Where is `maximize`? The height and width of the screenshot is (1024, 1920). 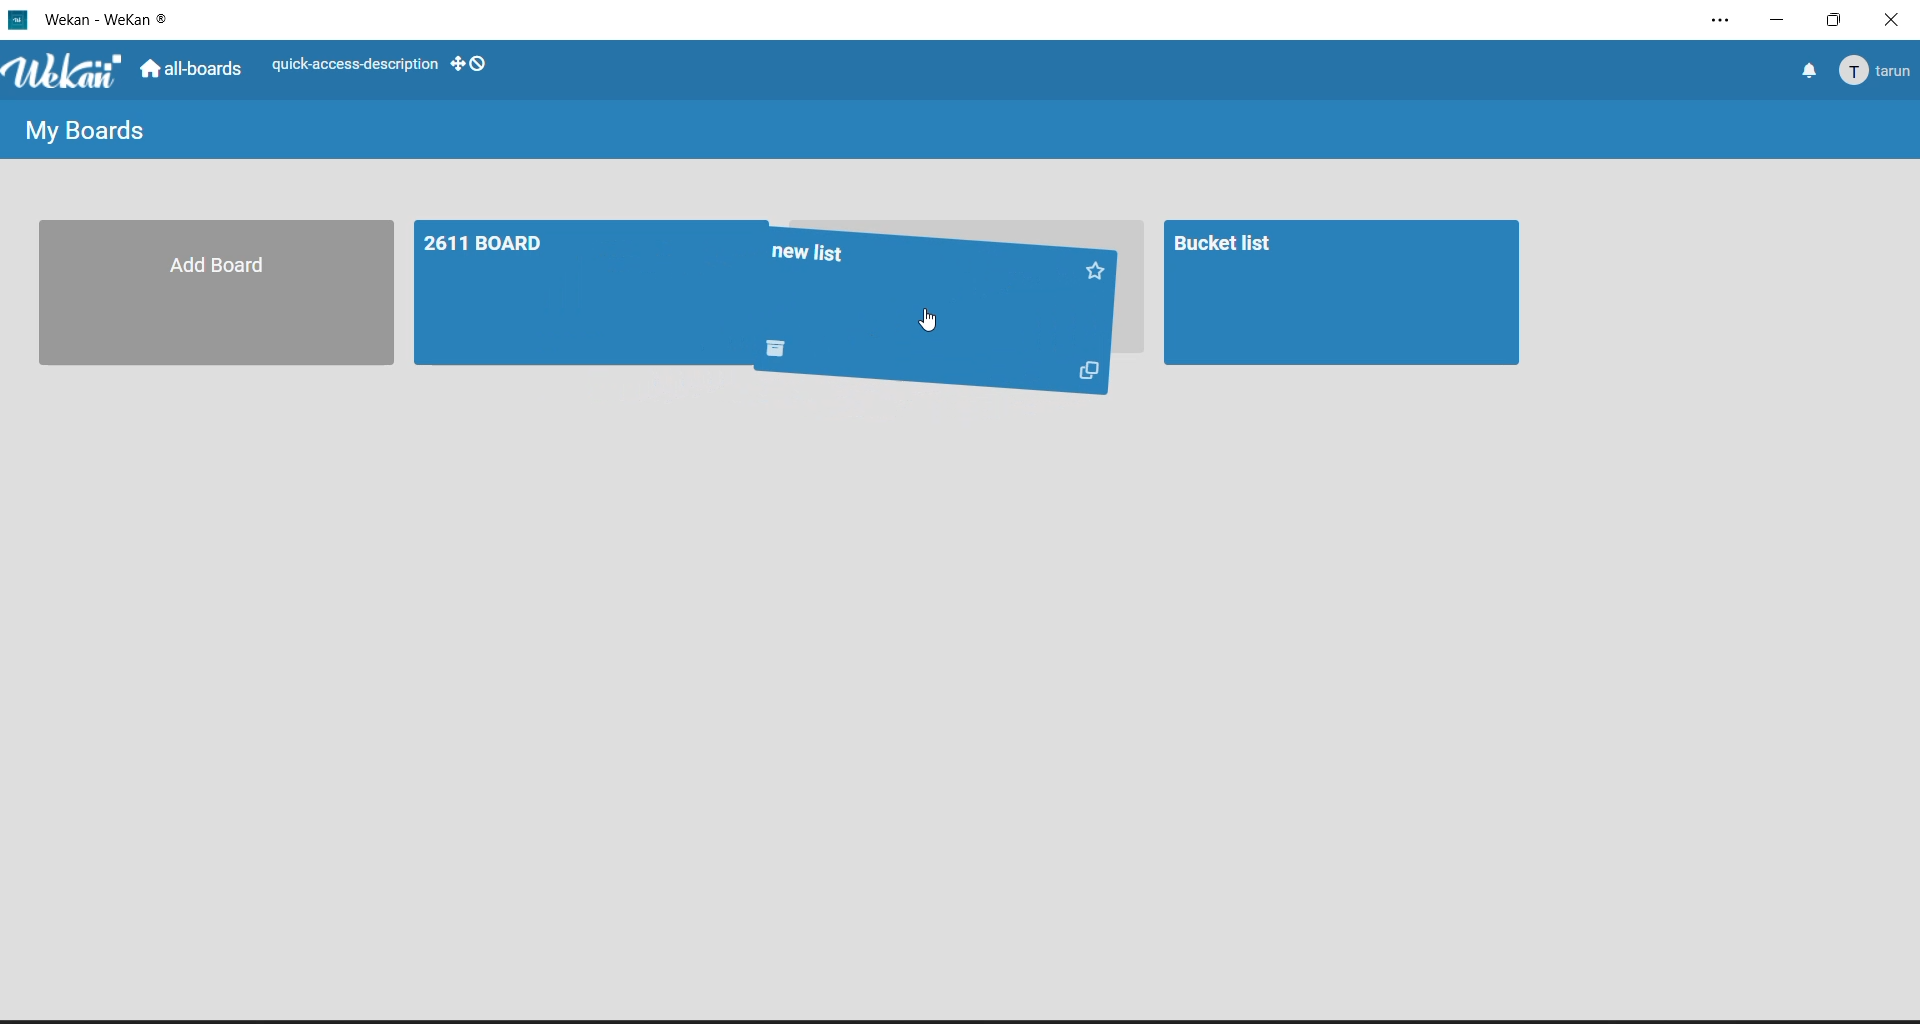 maximize is located at coordinates (1839, 24).